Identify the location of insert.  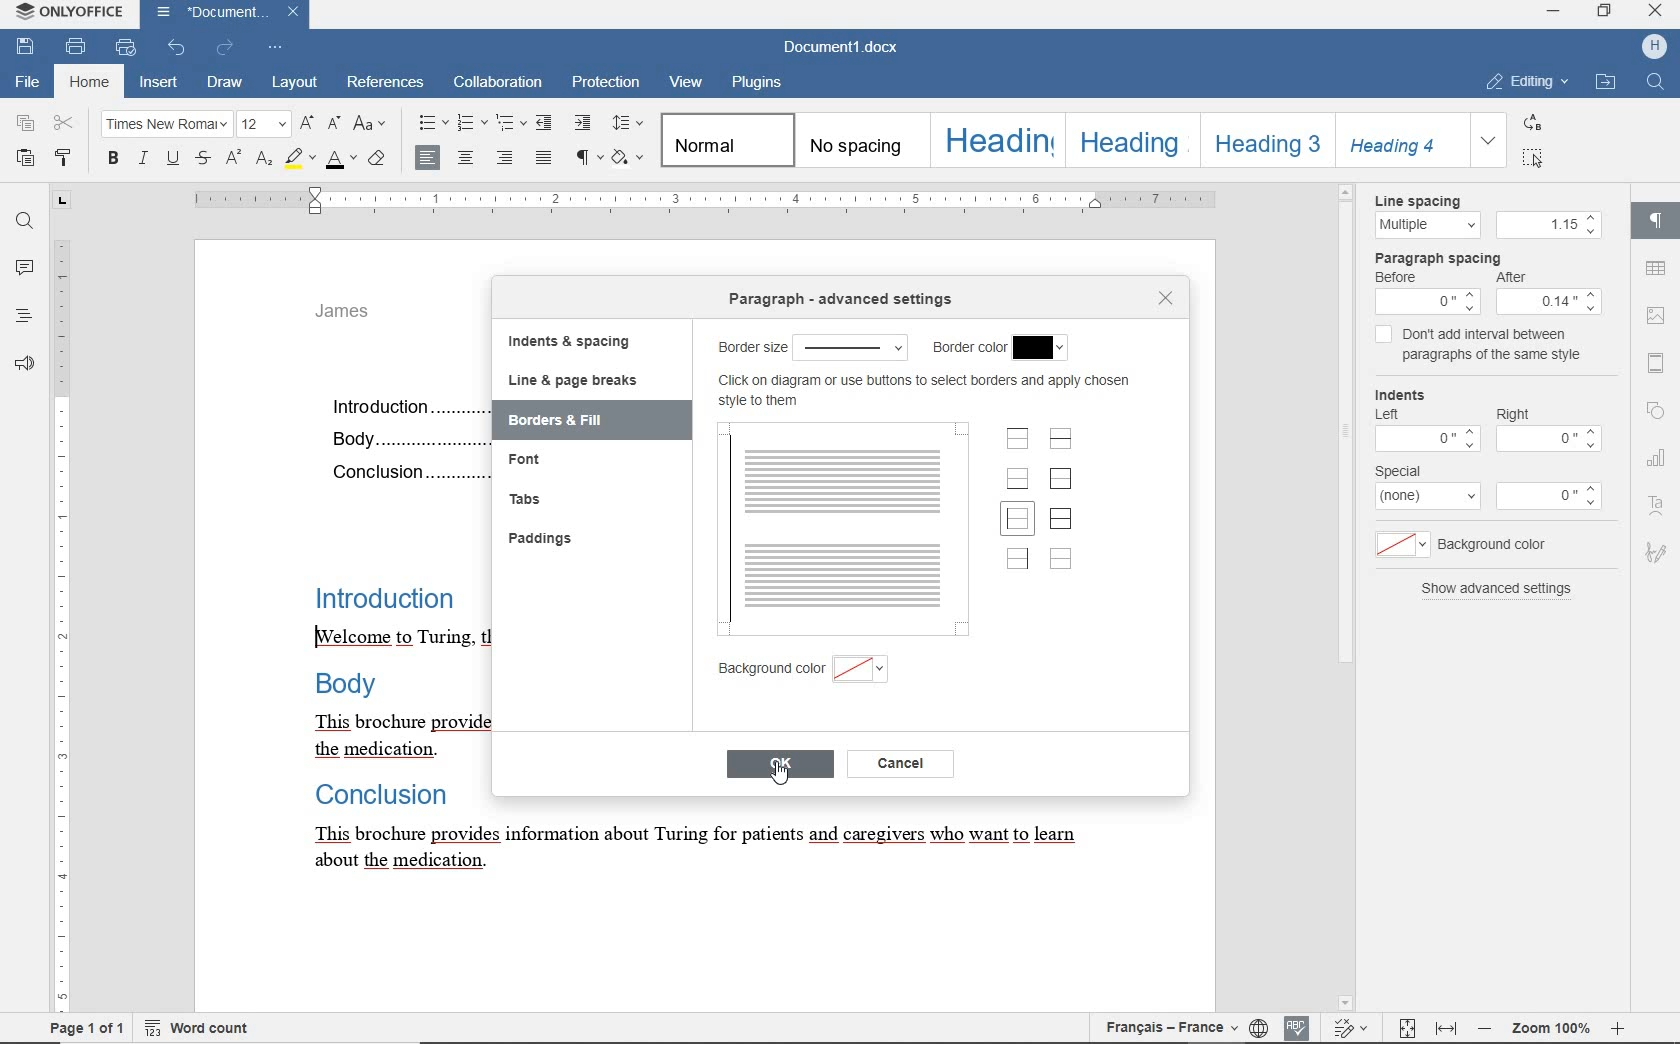
(159, 82).